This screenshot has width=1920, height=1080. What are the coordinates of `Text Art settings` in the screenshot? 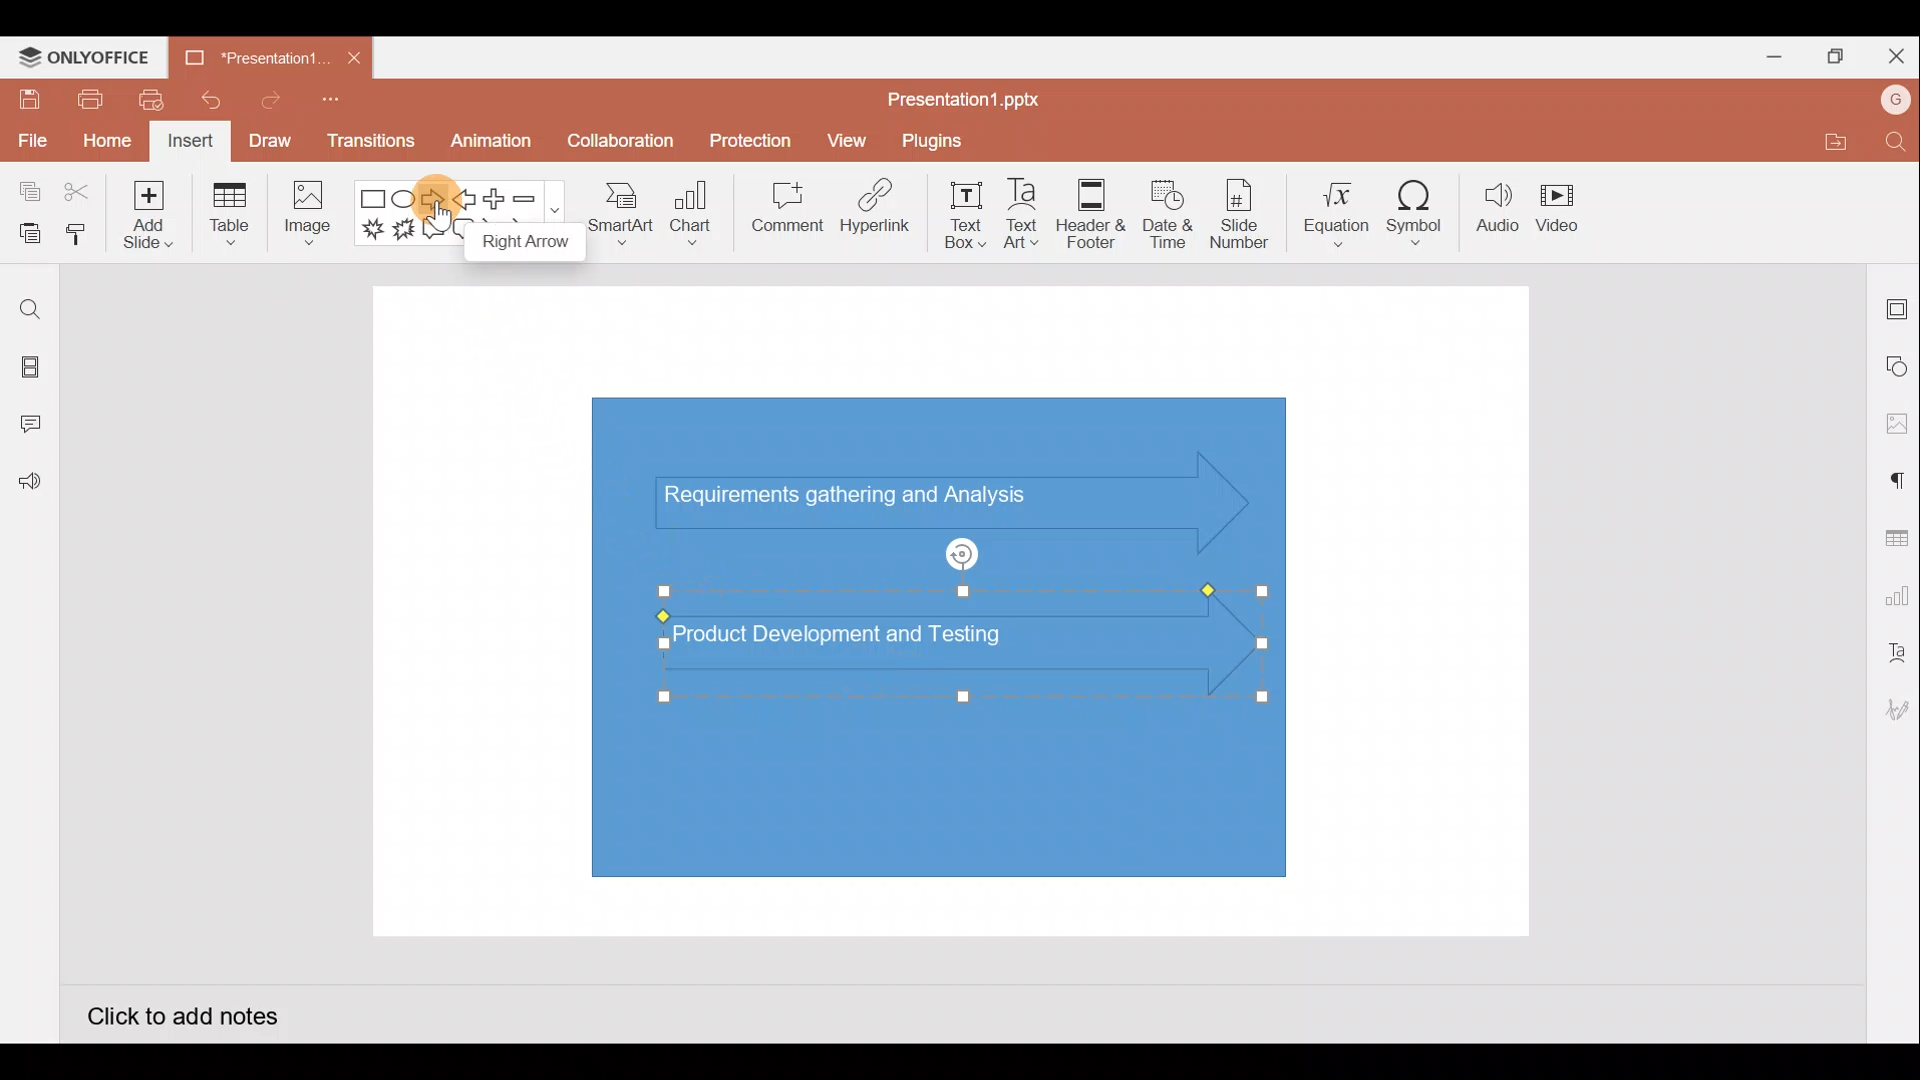 It's located at (1895, 653).